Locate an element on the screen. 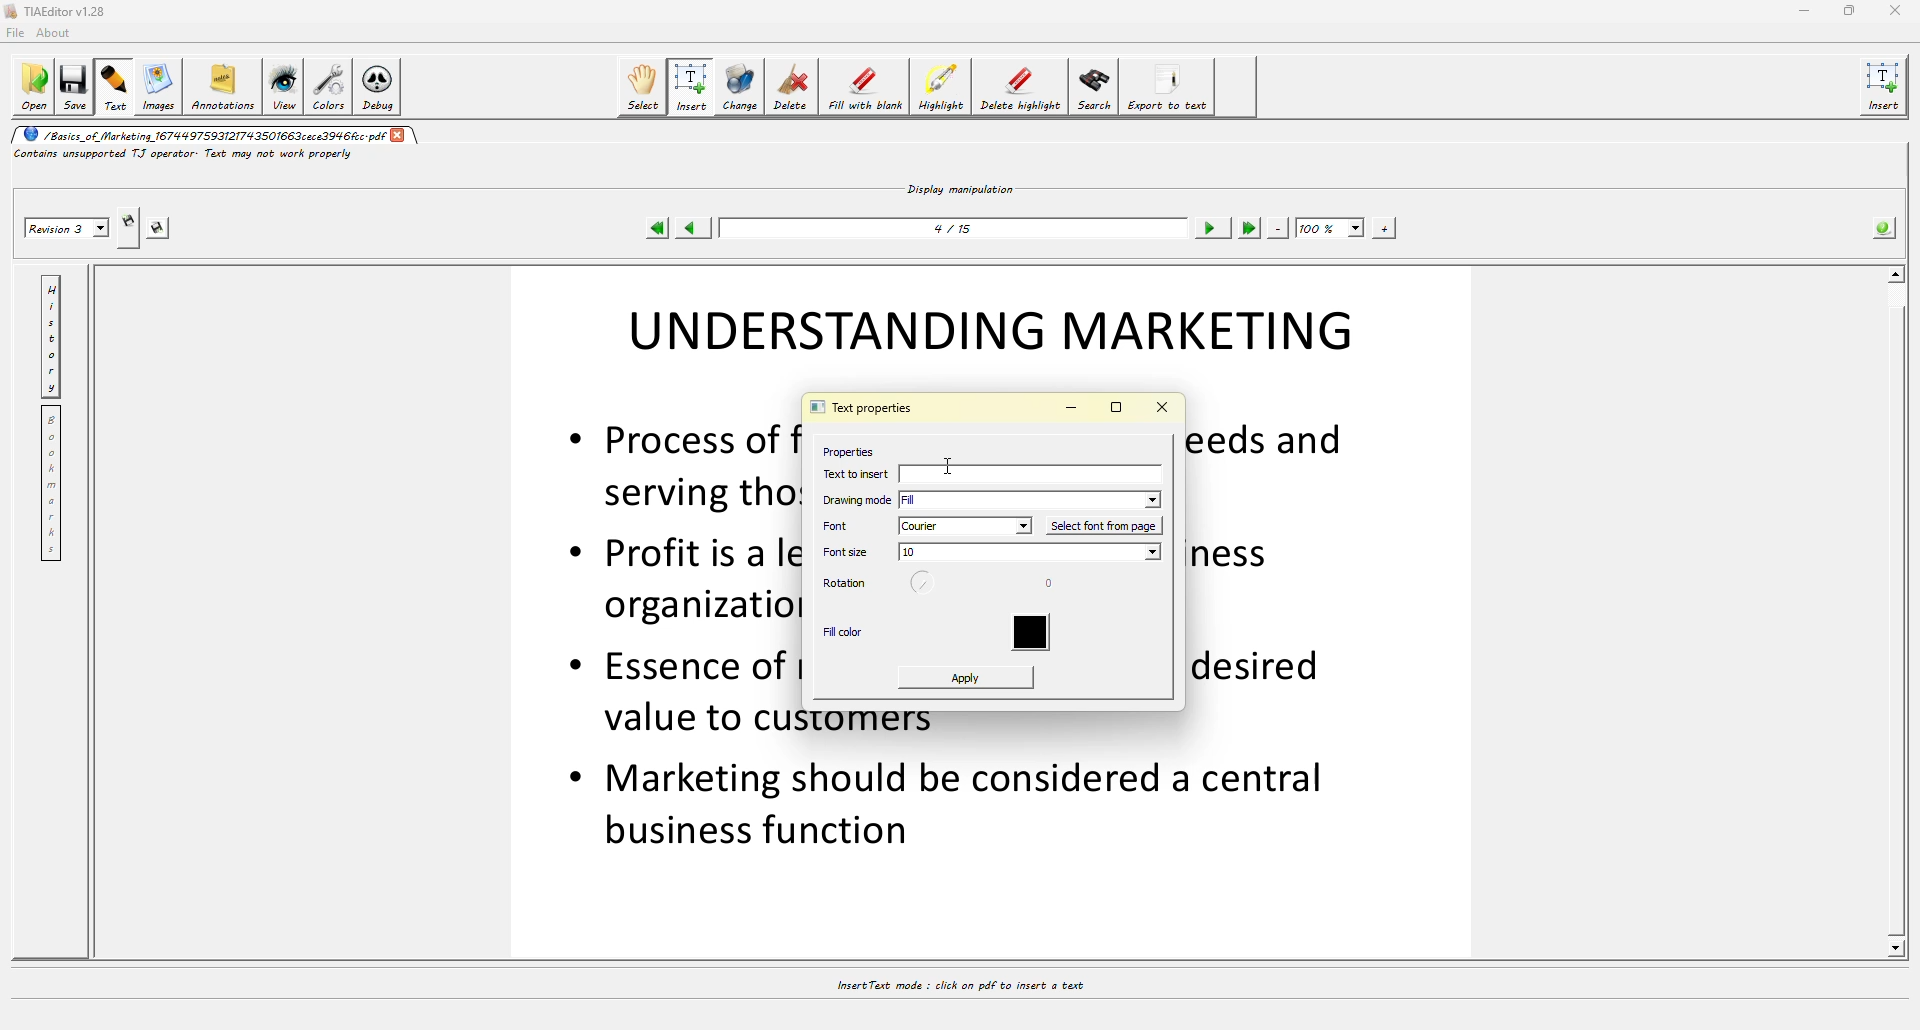  close is located at coordinates (1894, 10).